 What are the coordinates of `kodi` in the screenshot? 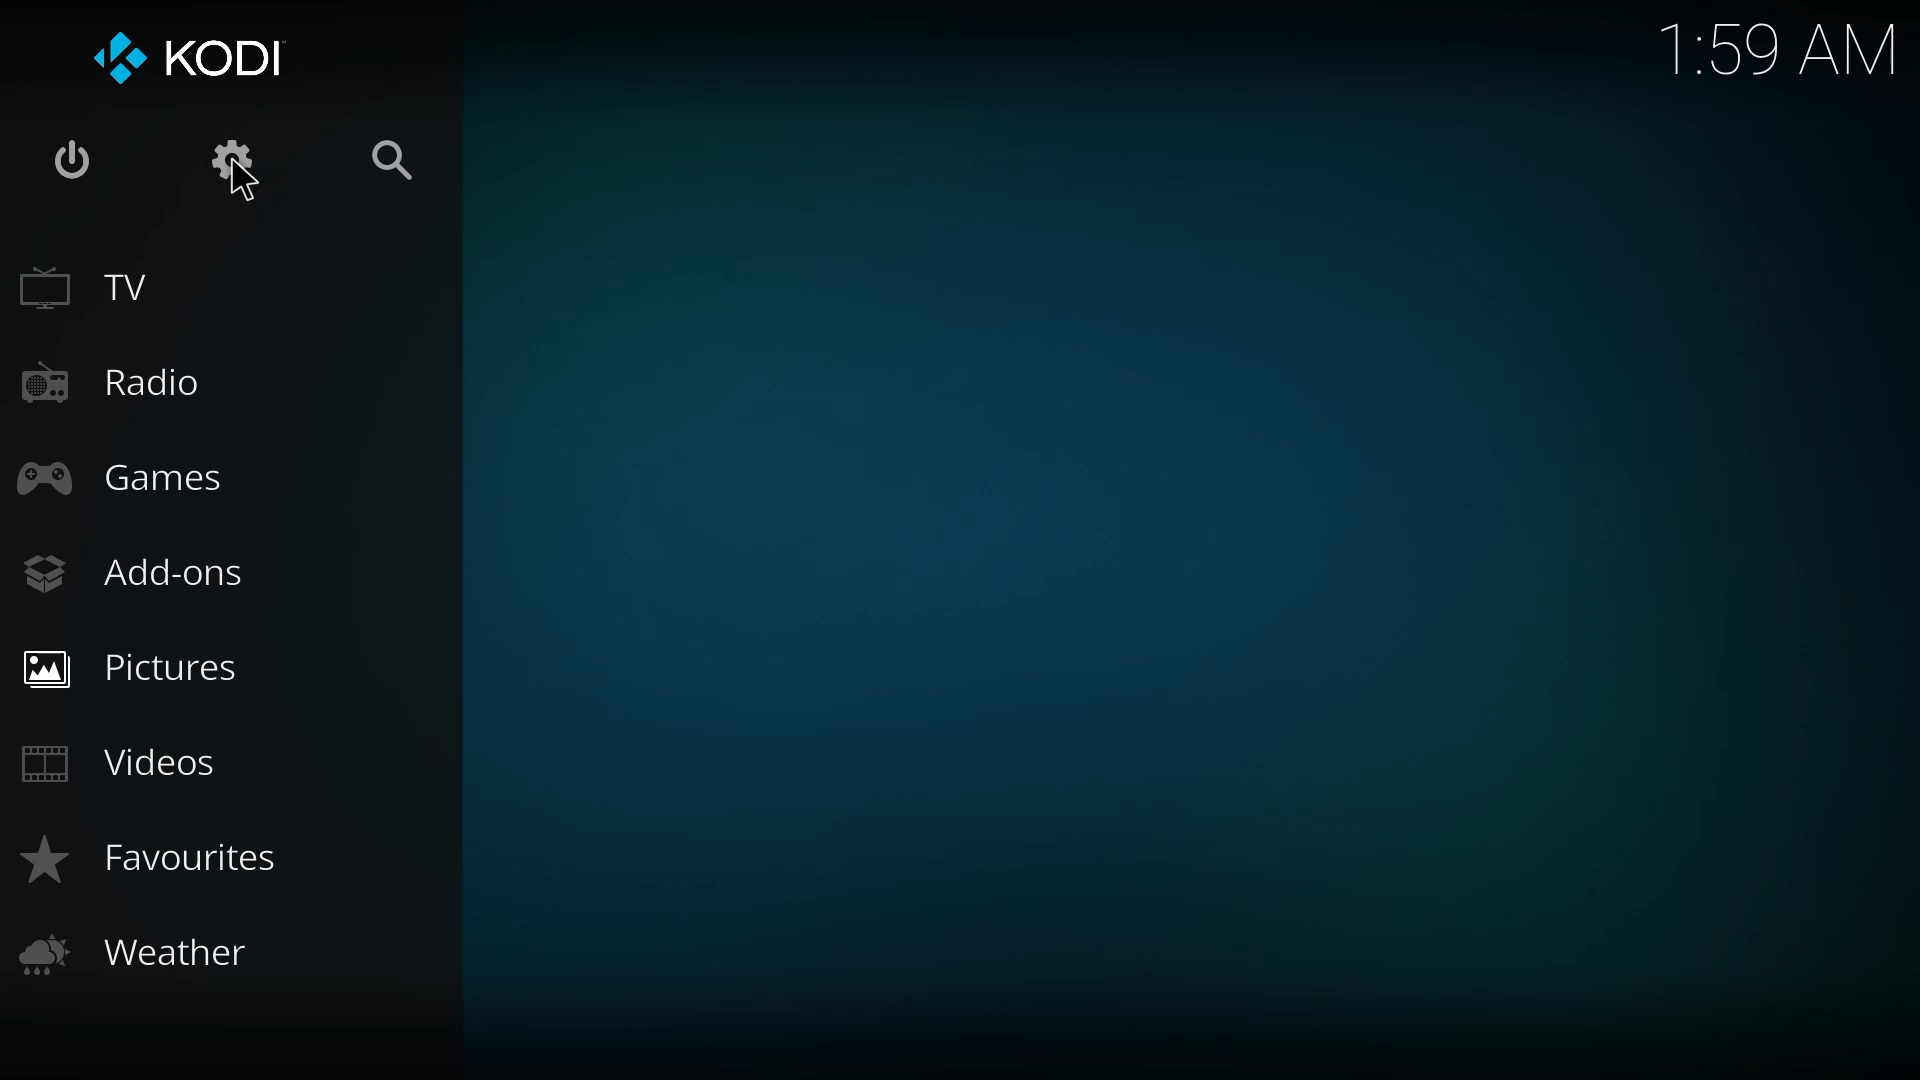 It's located at (188, 57).